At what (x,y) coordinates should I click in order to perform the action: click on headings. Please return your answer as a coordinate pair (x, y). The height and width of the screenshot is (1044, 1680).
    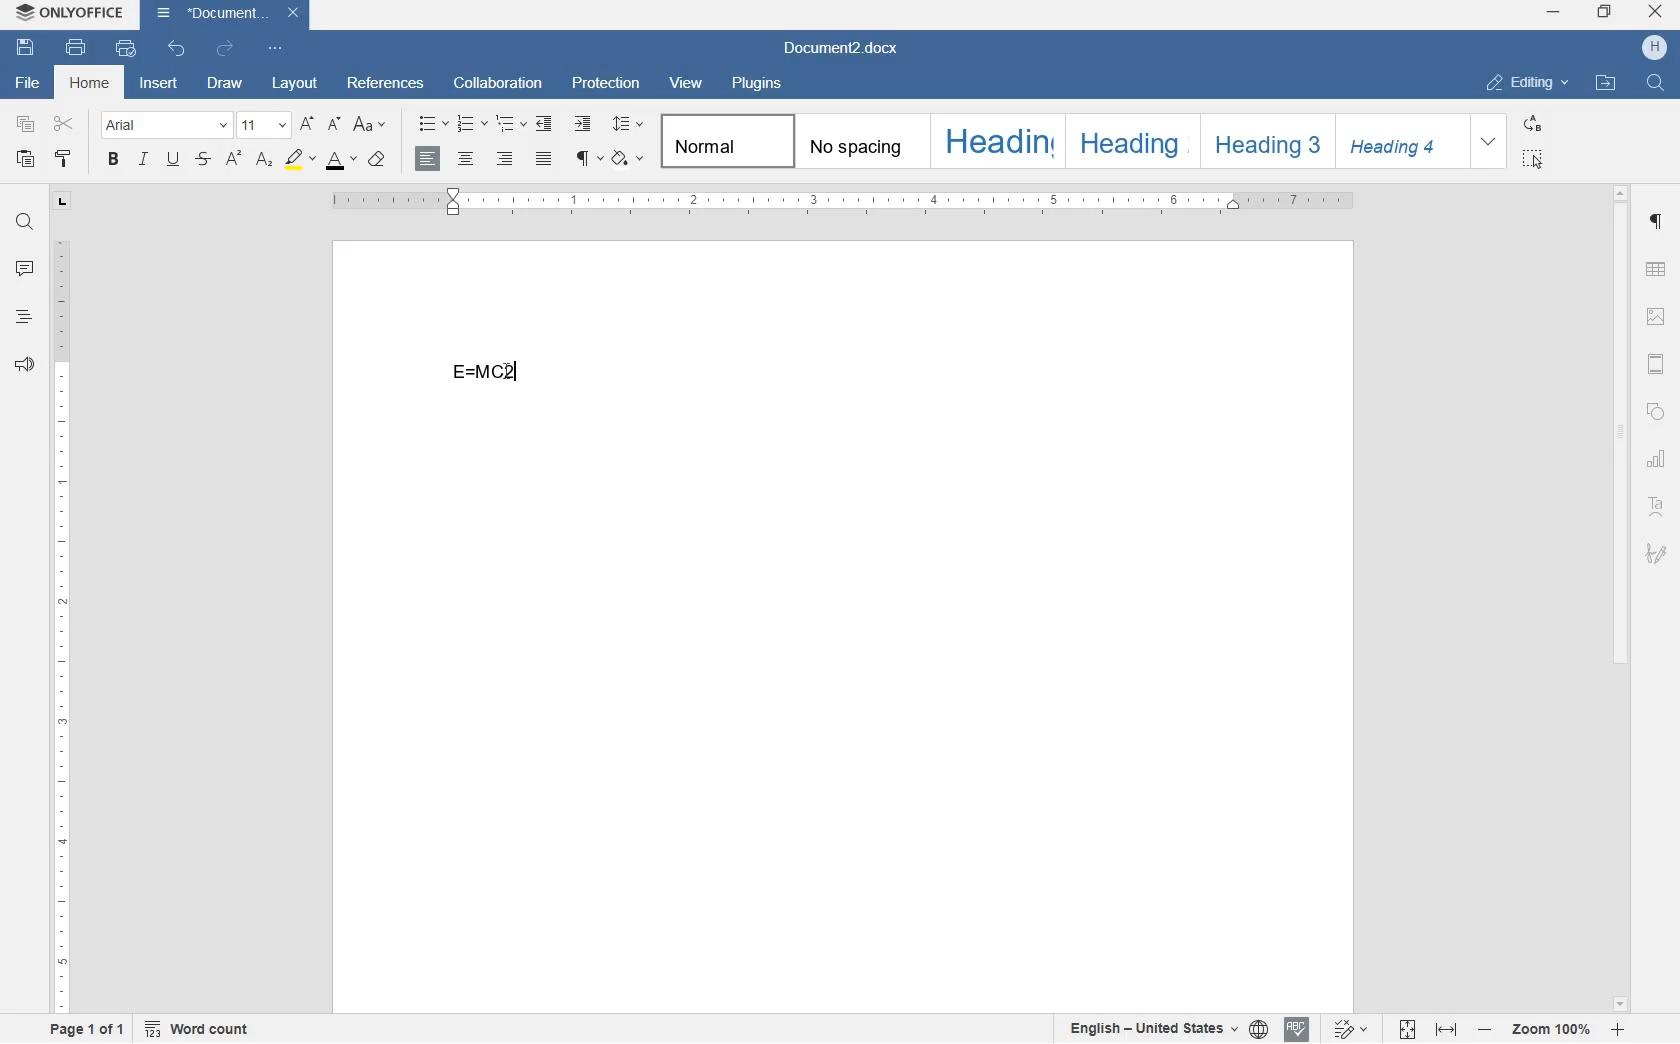
    Looking at the image, I should click on (23, 317).